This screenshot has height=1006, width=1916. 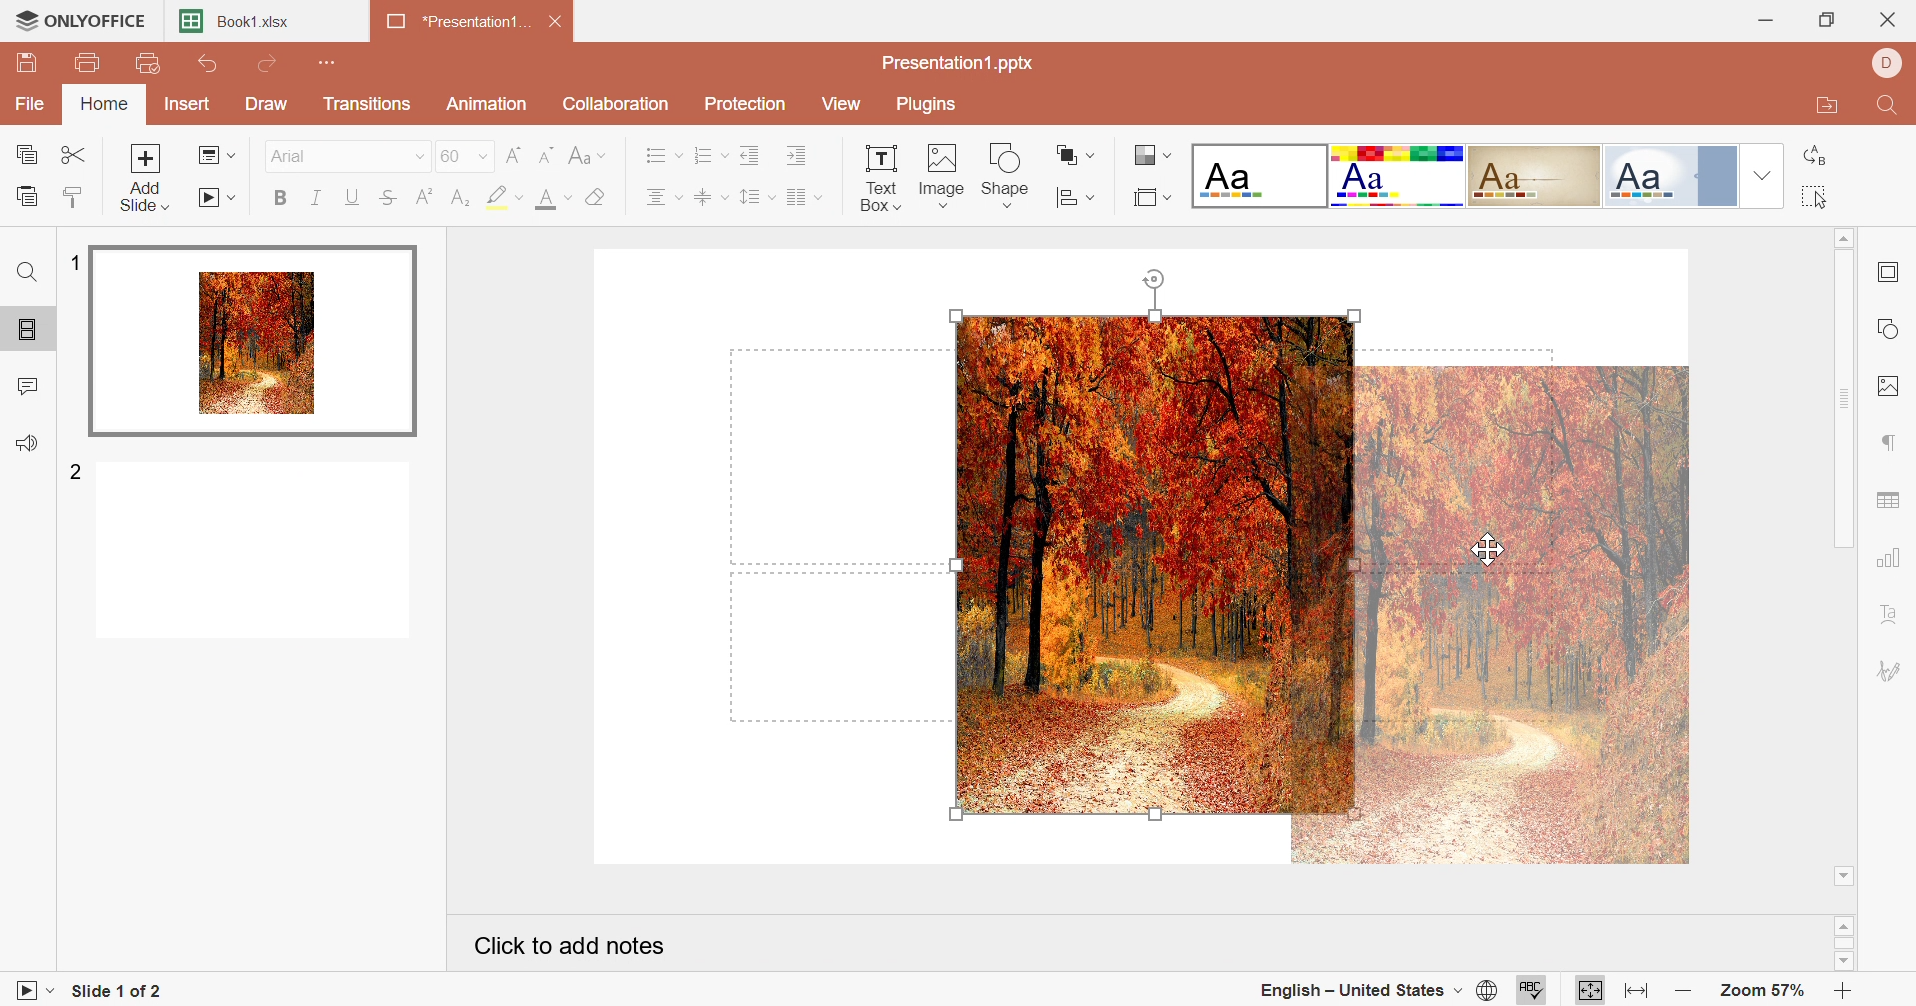 I want to click on Zoom 57%, so click(x=1757, y=989).